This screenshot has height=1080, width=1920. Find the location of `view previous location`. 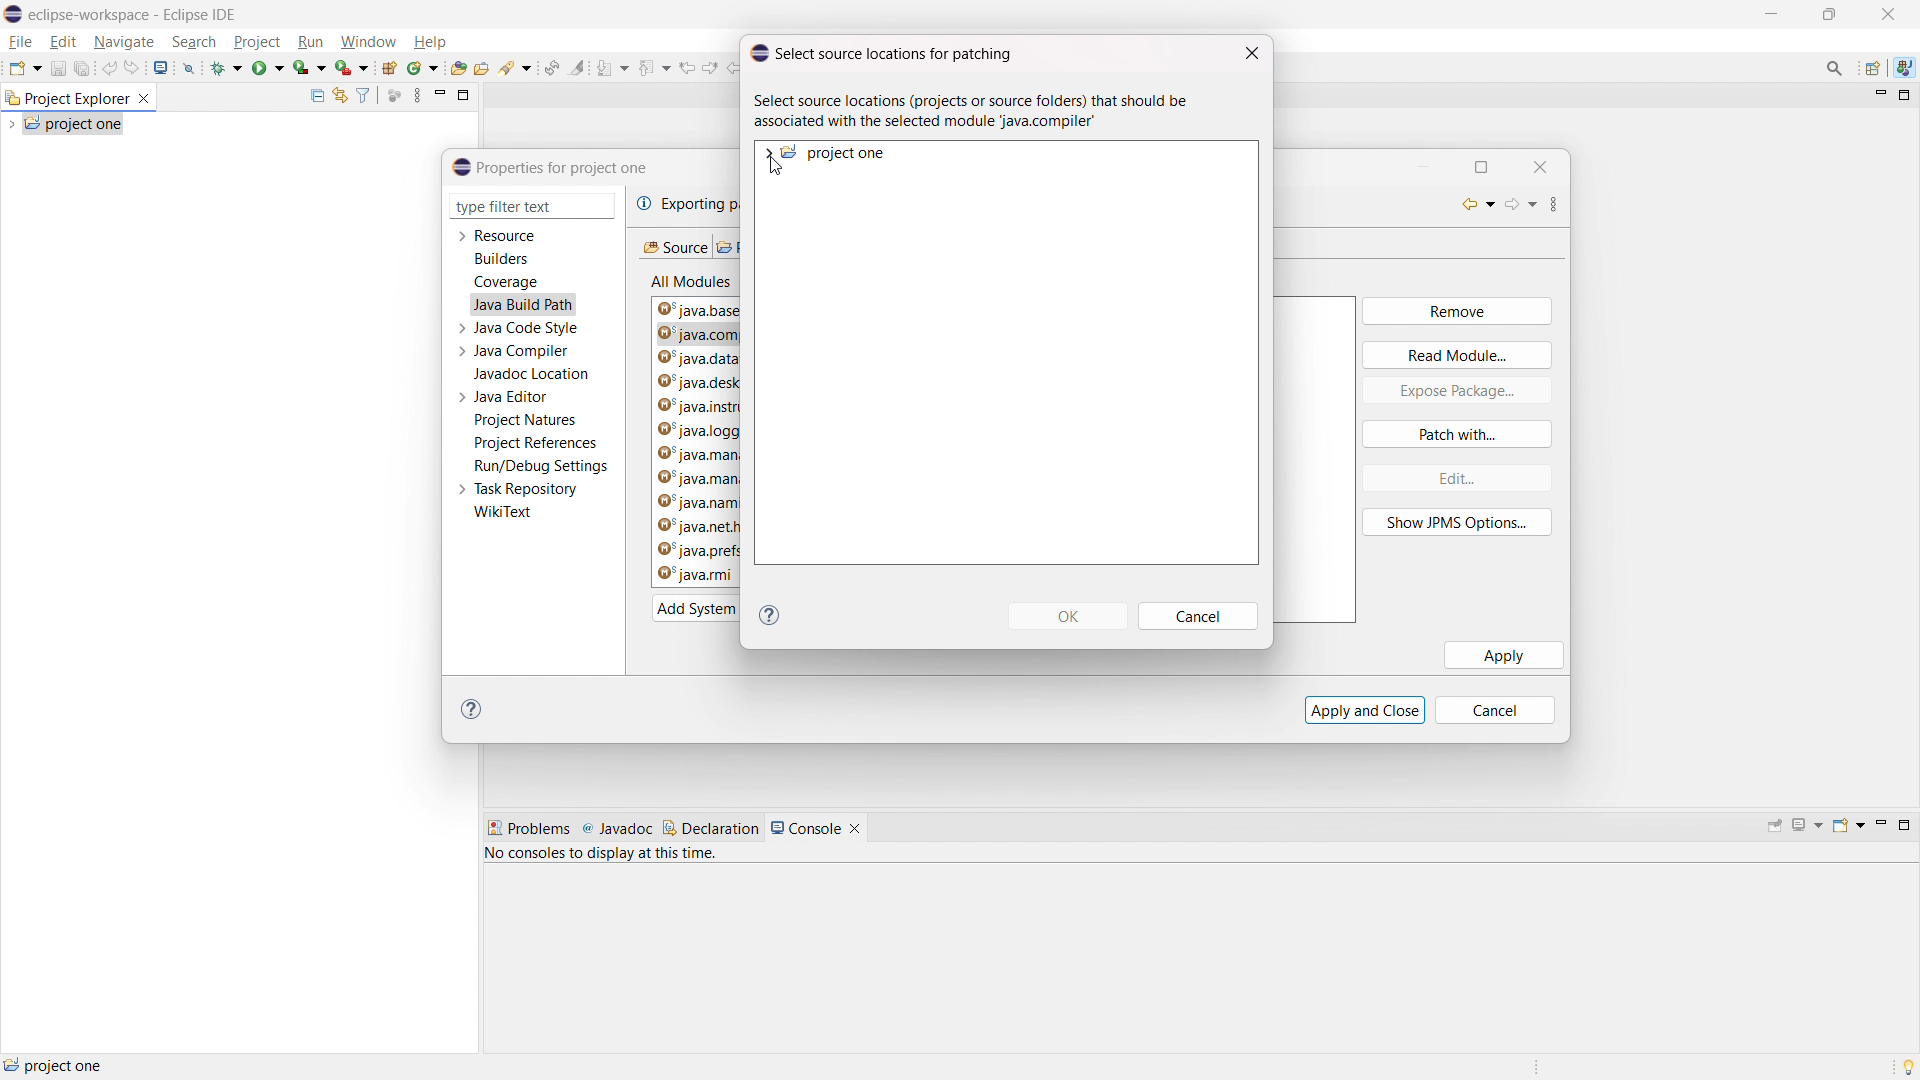

view previous location is located at coordinates (687, 66).